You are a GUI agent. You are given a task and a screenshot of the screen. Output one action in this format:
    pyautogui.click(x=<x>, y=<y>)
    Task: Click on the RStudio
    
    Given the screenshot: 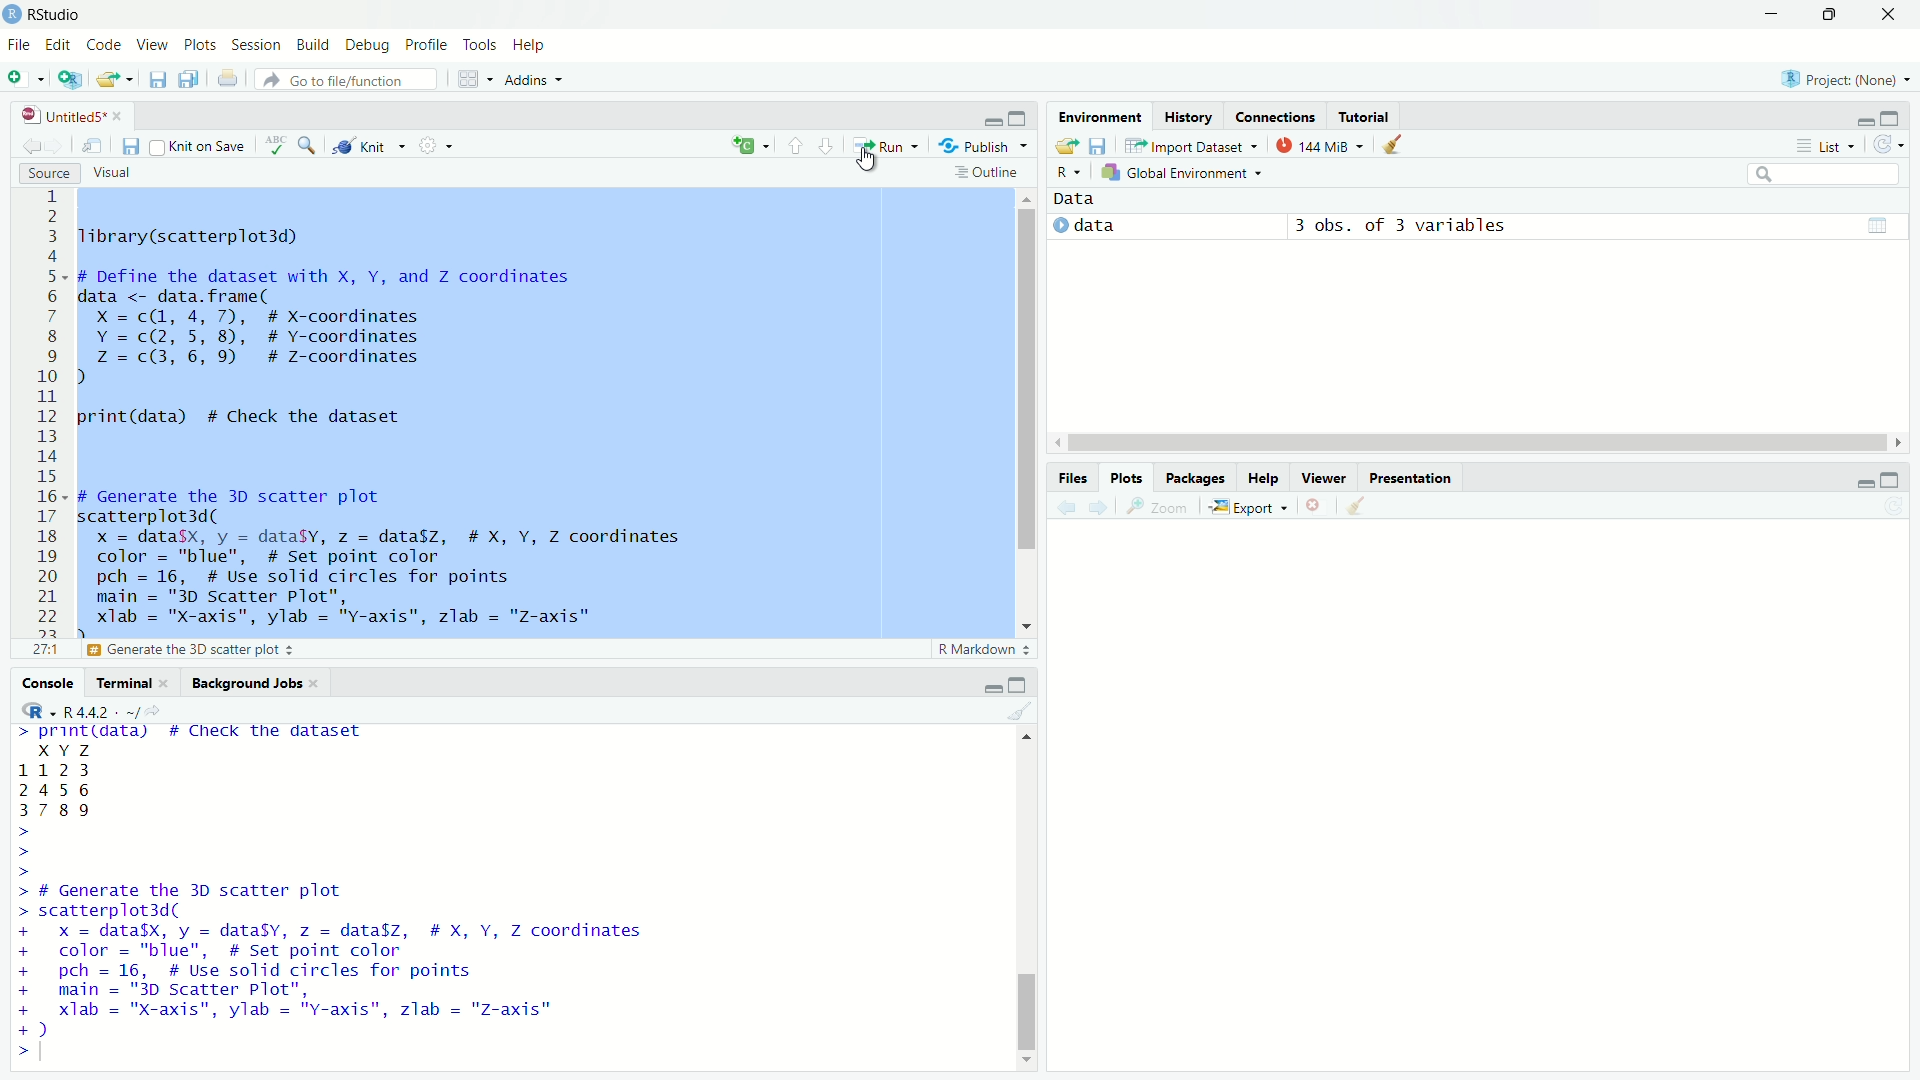 What is the action you would take?
    pyautogui.click(x=62, y=14)
    